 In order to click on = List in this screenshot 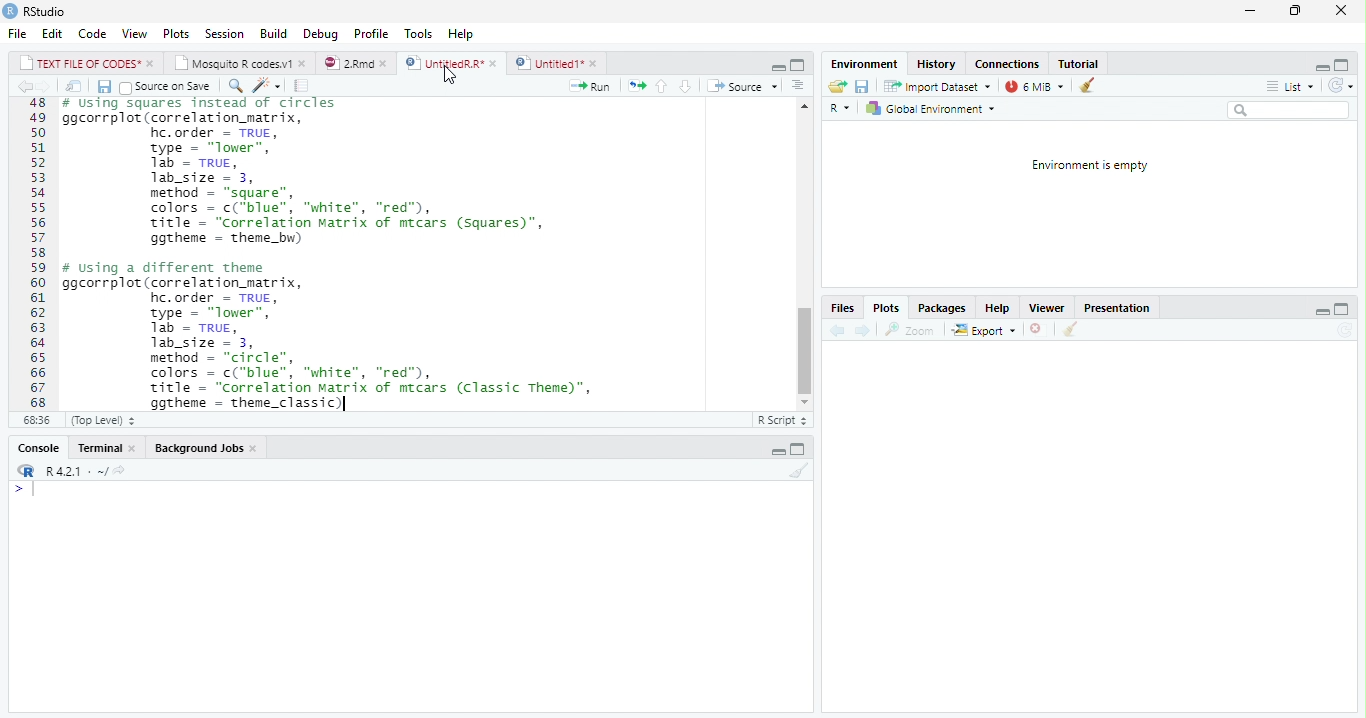, I will do `click(1292, 87)`.